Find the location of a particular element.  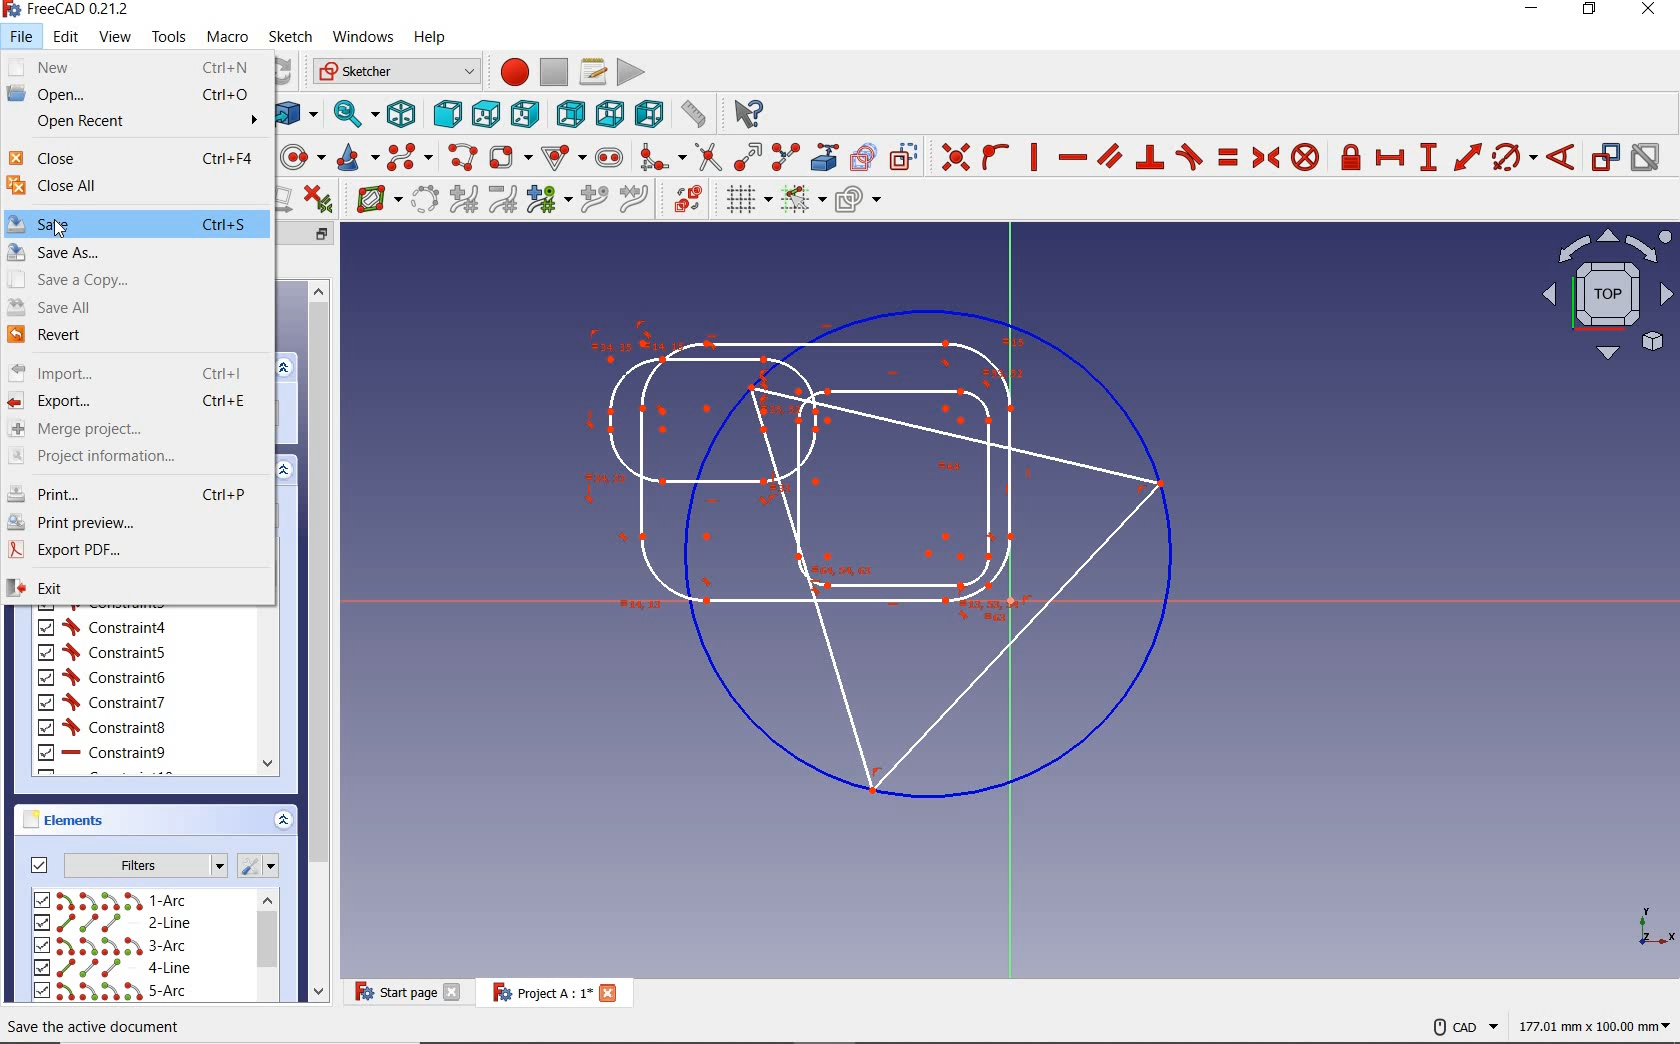

create carbon copy is located at coordinates (864, 157).